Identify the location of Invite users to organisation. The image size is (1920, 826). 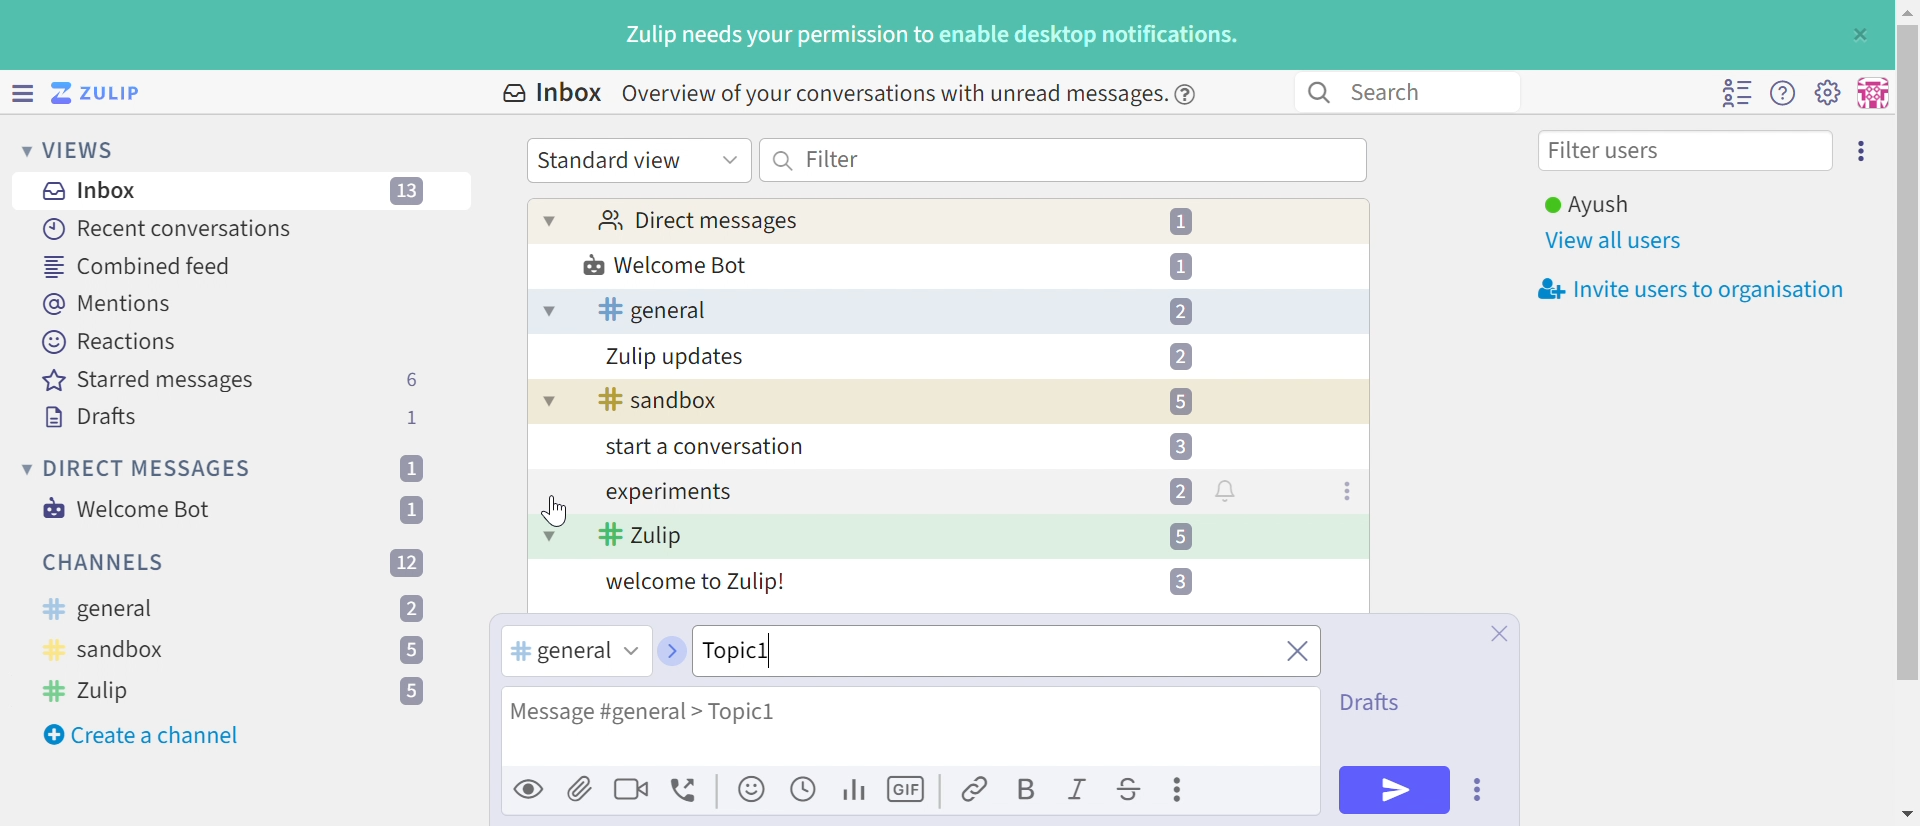
(1685, 291).